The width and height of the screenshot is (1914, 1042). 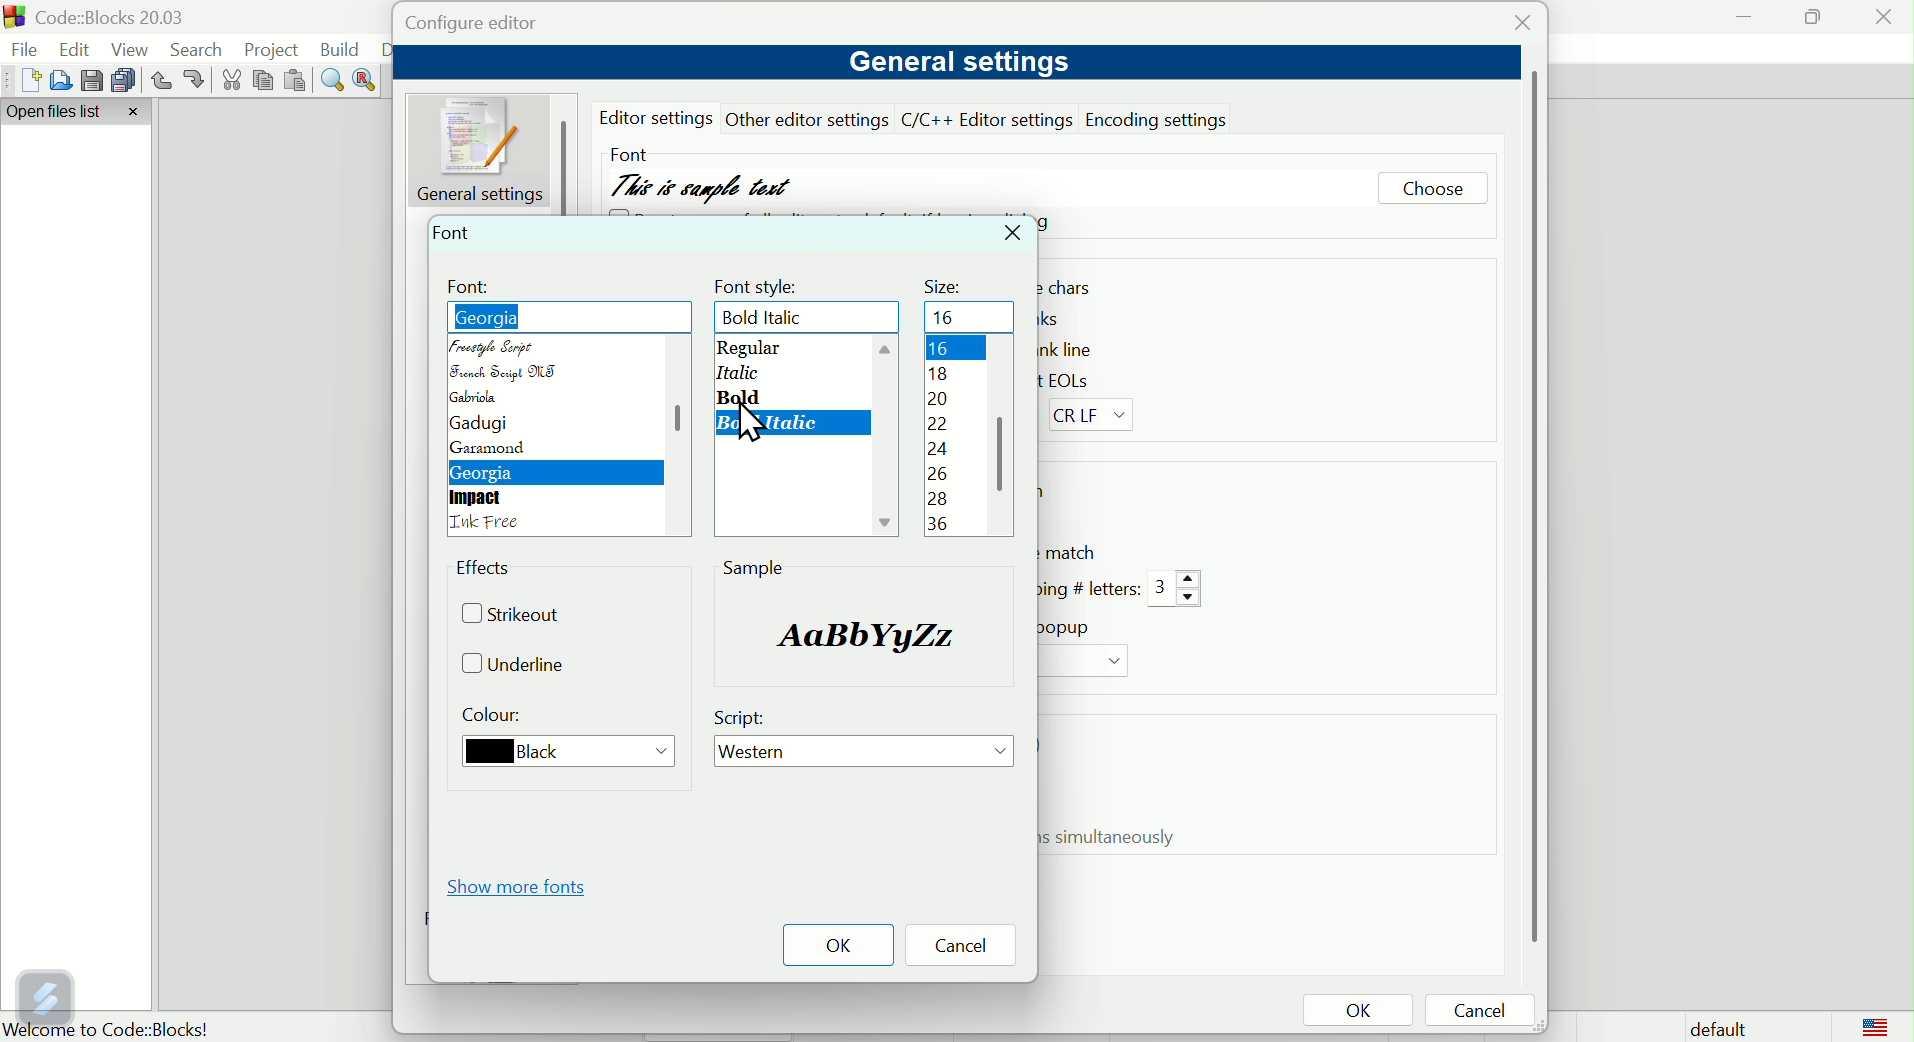 I want to click on bold, so click(x=741, y=397).